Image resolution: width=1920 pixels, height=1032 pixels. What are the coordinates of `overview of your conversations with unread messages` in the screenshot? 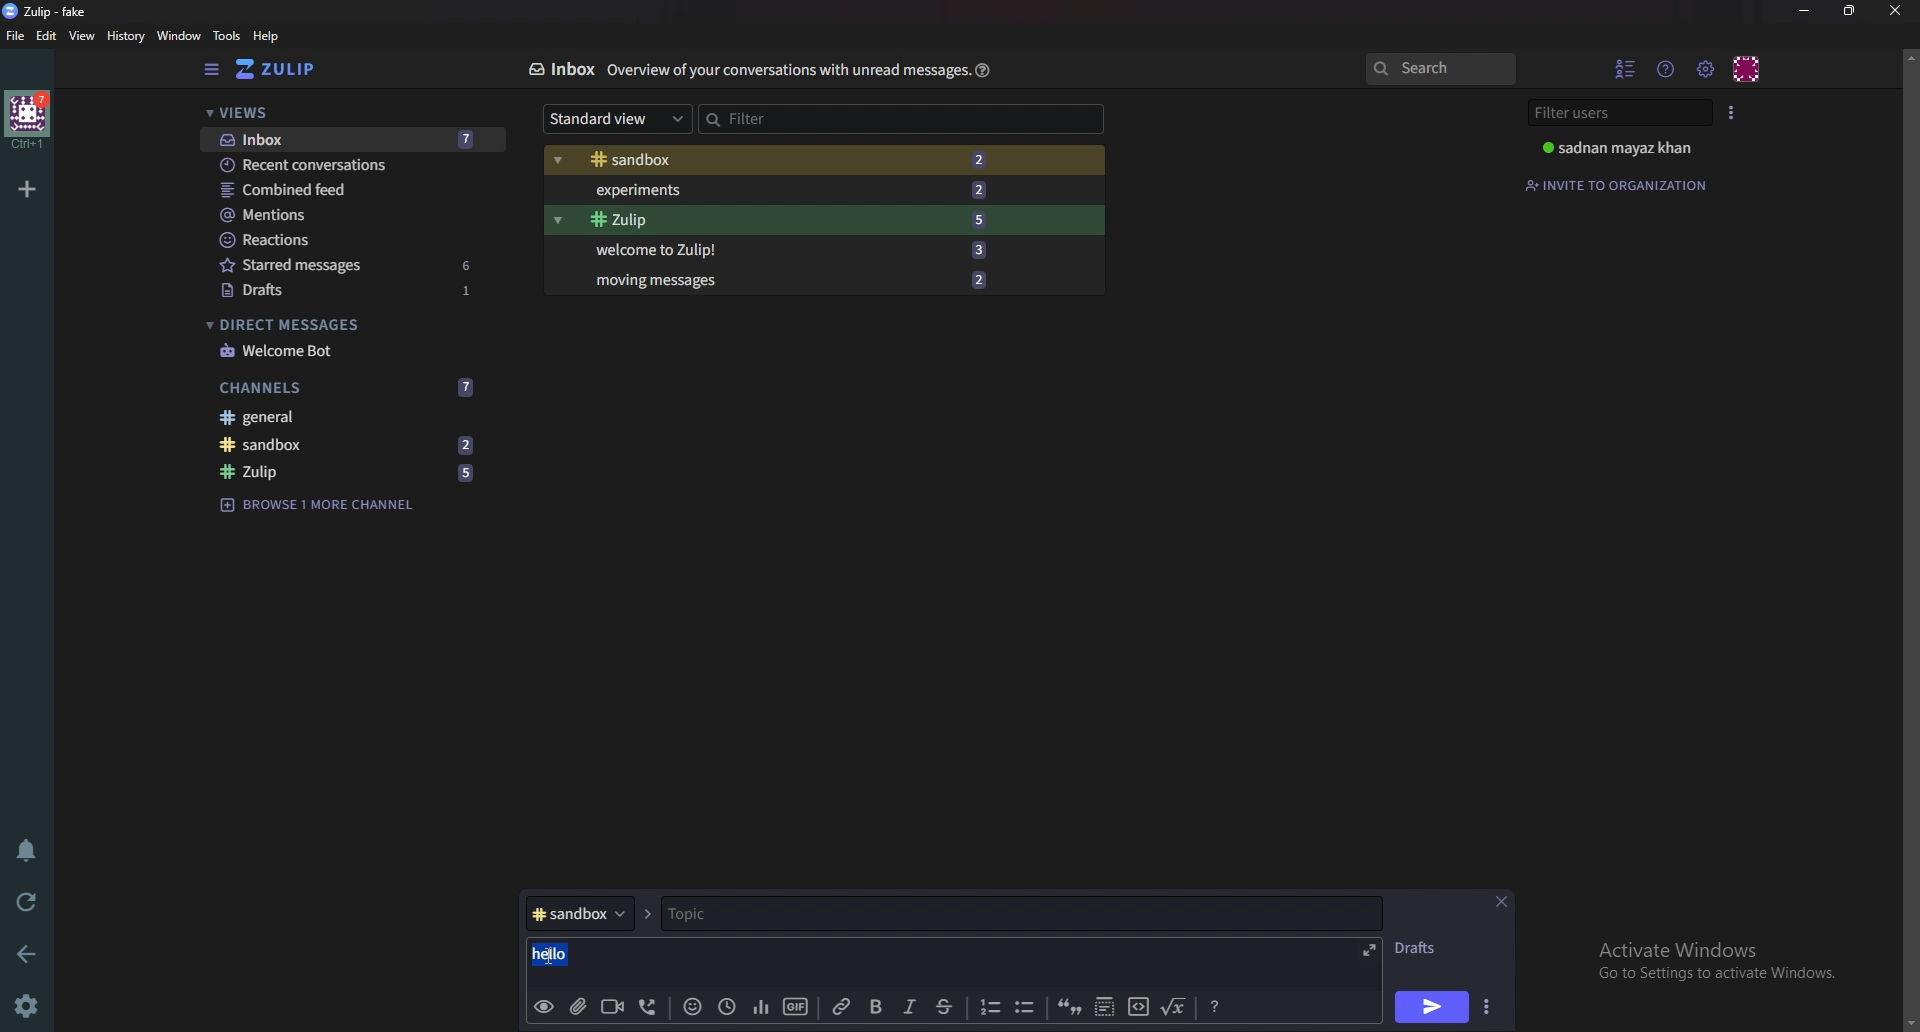 It's located at (787, 70).